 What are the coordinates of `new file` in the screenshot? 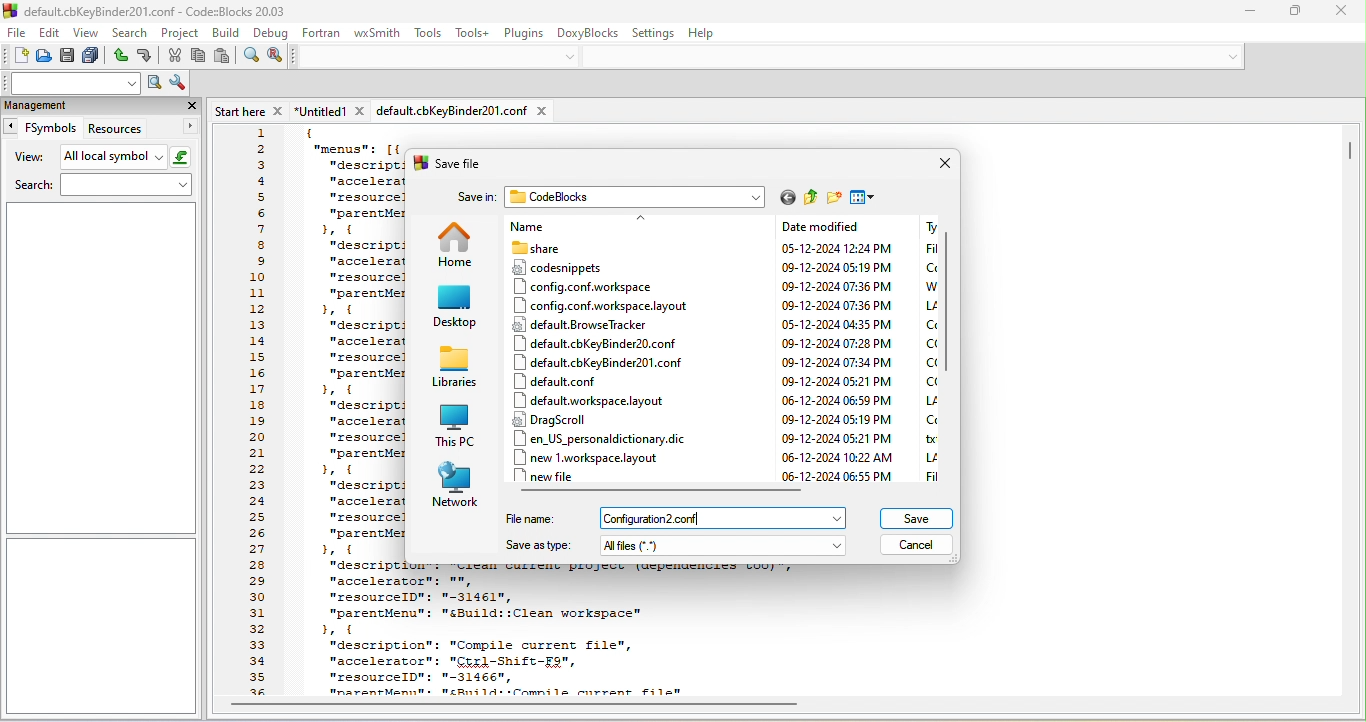 It's located at (553, 476).